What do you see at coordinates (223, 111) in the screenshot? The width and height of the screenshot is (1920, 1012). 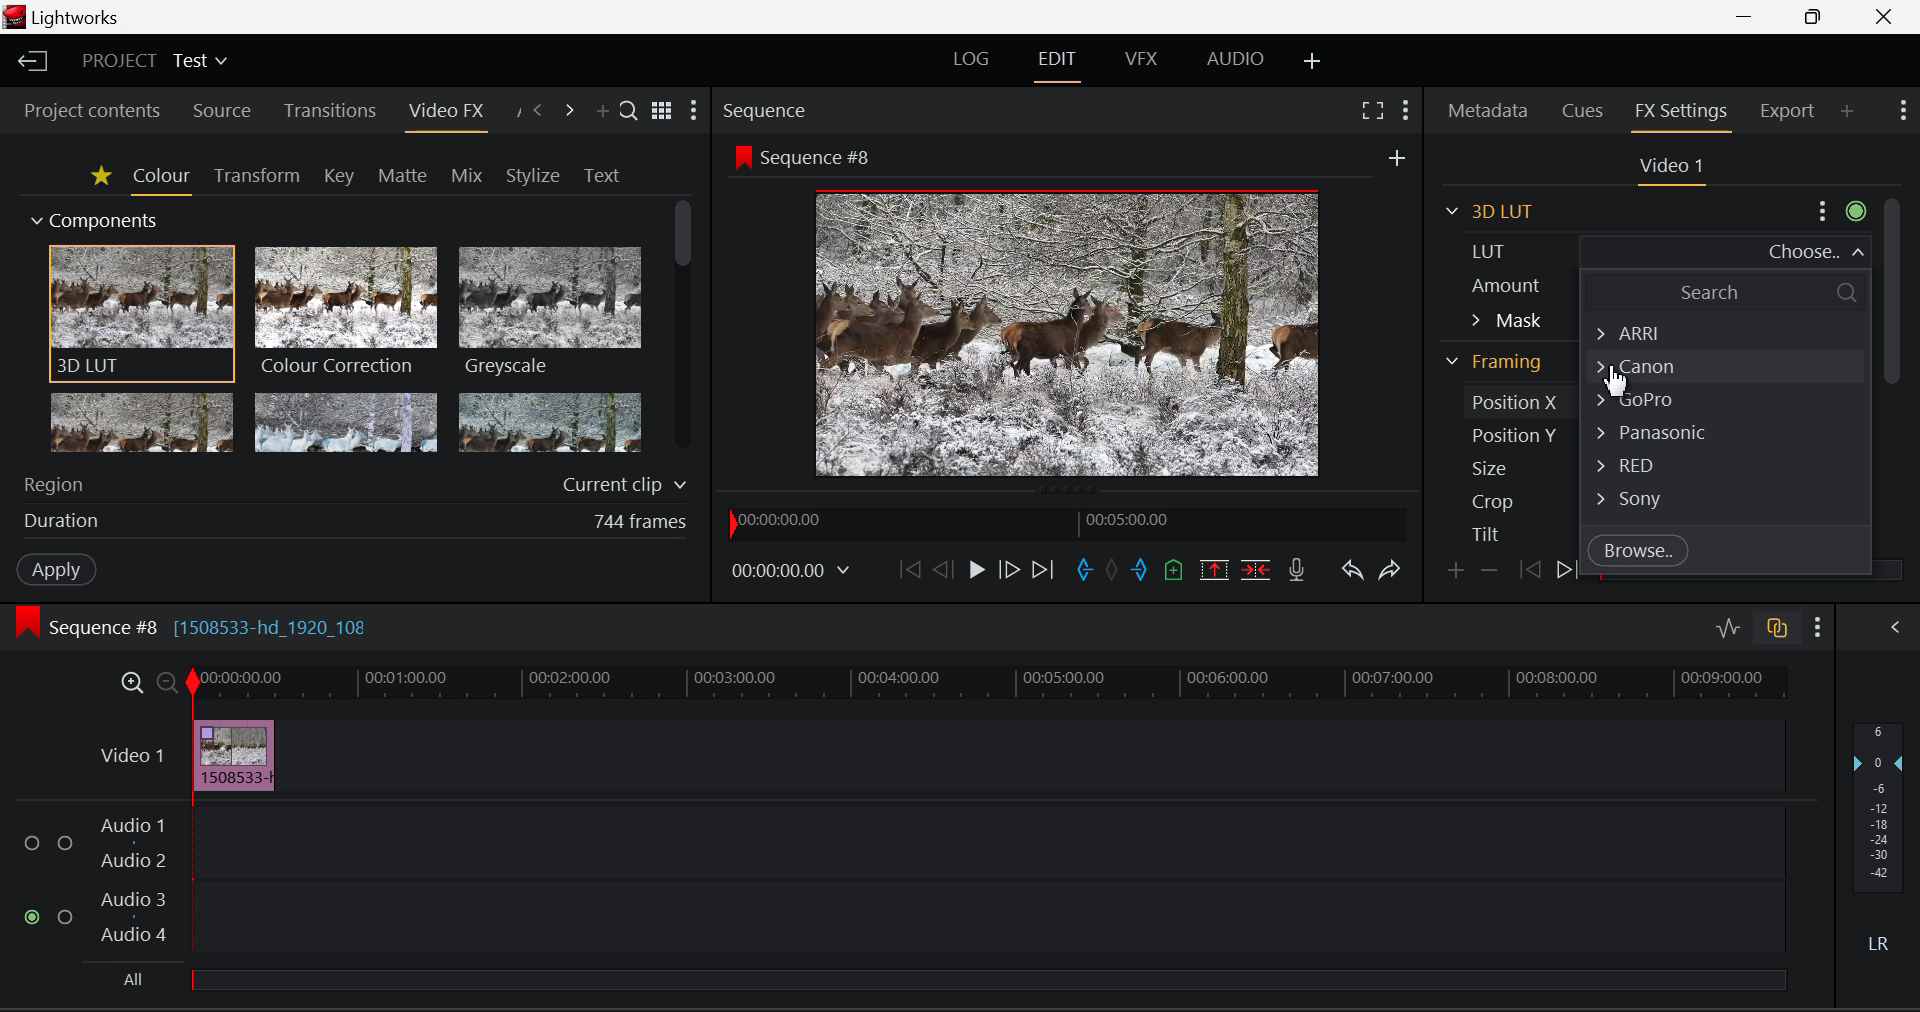 I see `Source` at bounding box center [223, 111].